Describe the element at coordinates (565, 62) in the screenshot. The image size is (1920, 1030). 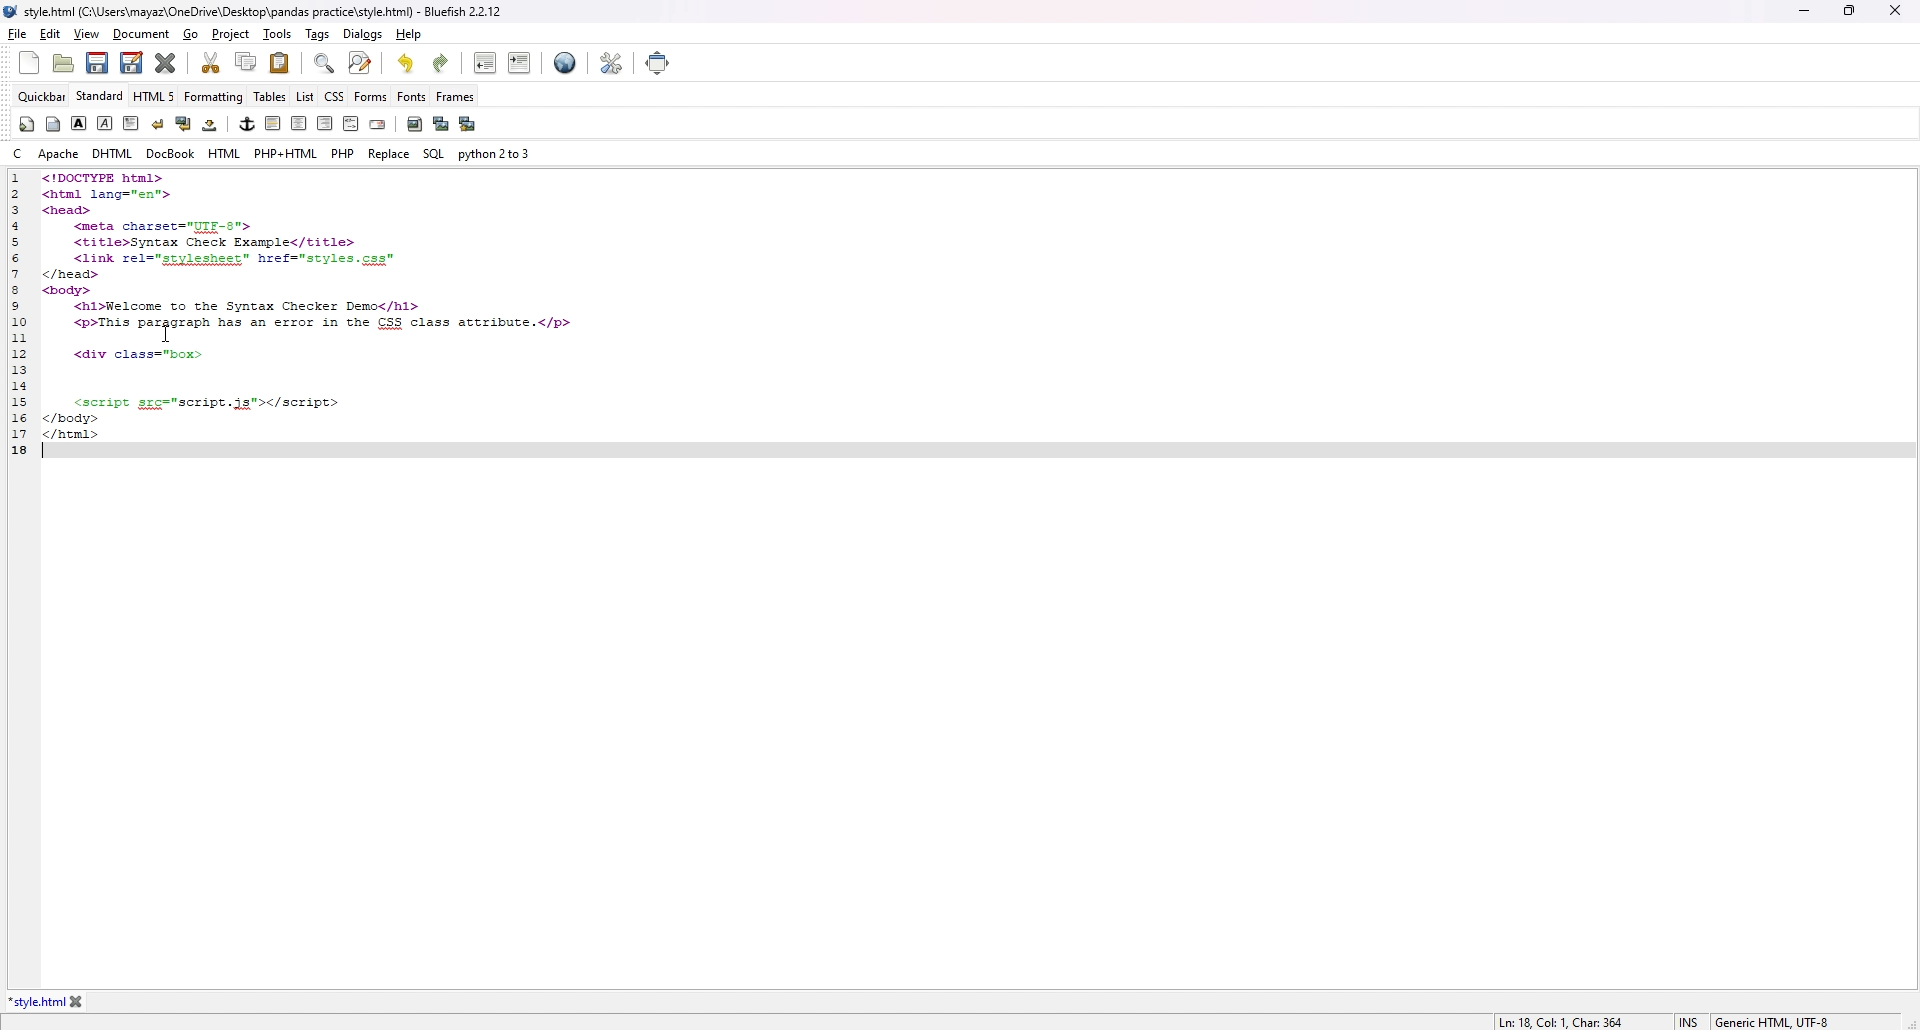
I see `web preview` at that location.